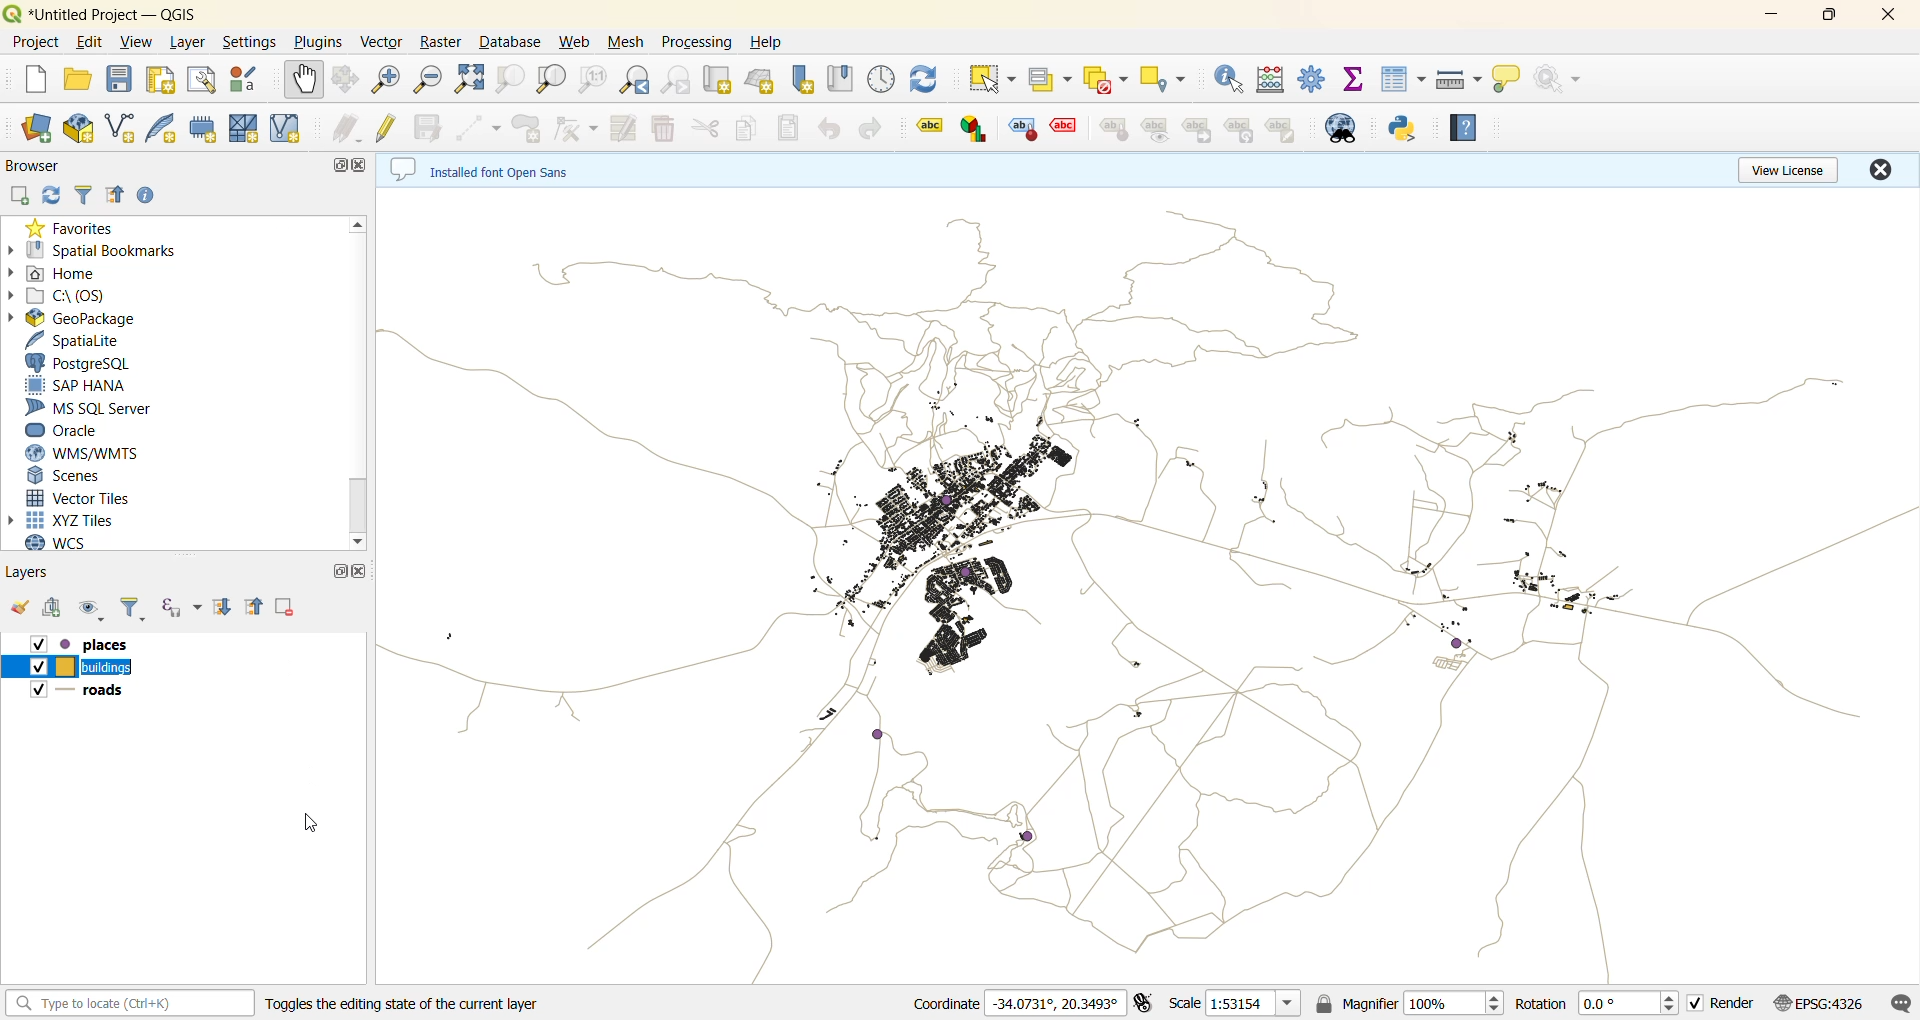 This screenshot has width=1920, height=1020. Describe the element at coordinates (77, 340) in the screenshot. I see `spatialite` at that location.